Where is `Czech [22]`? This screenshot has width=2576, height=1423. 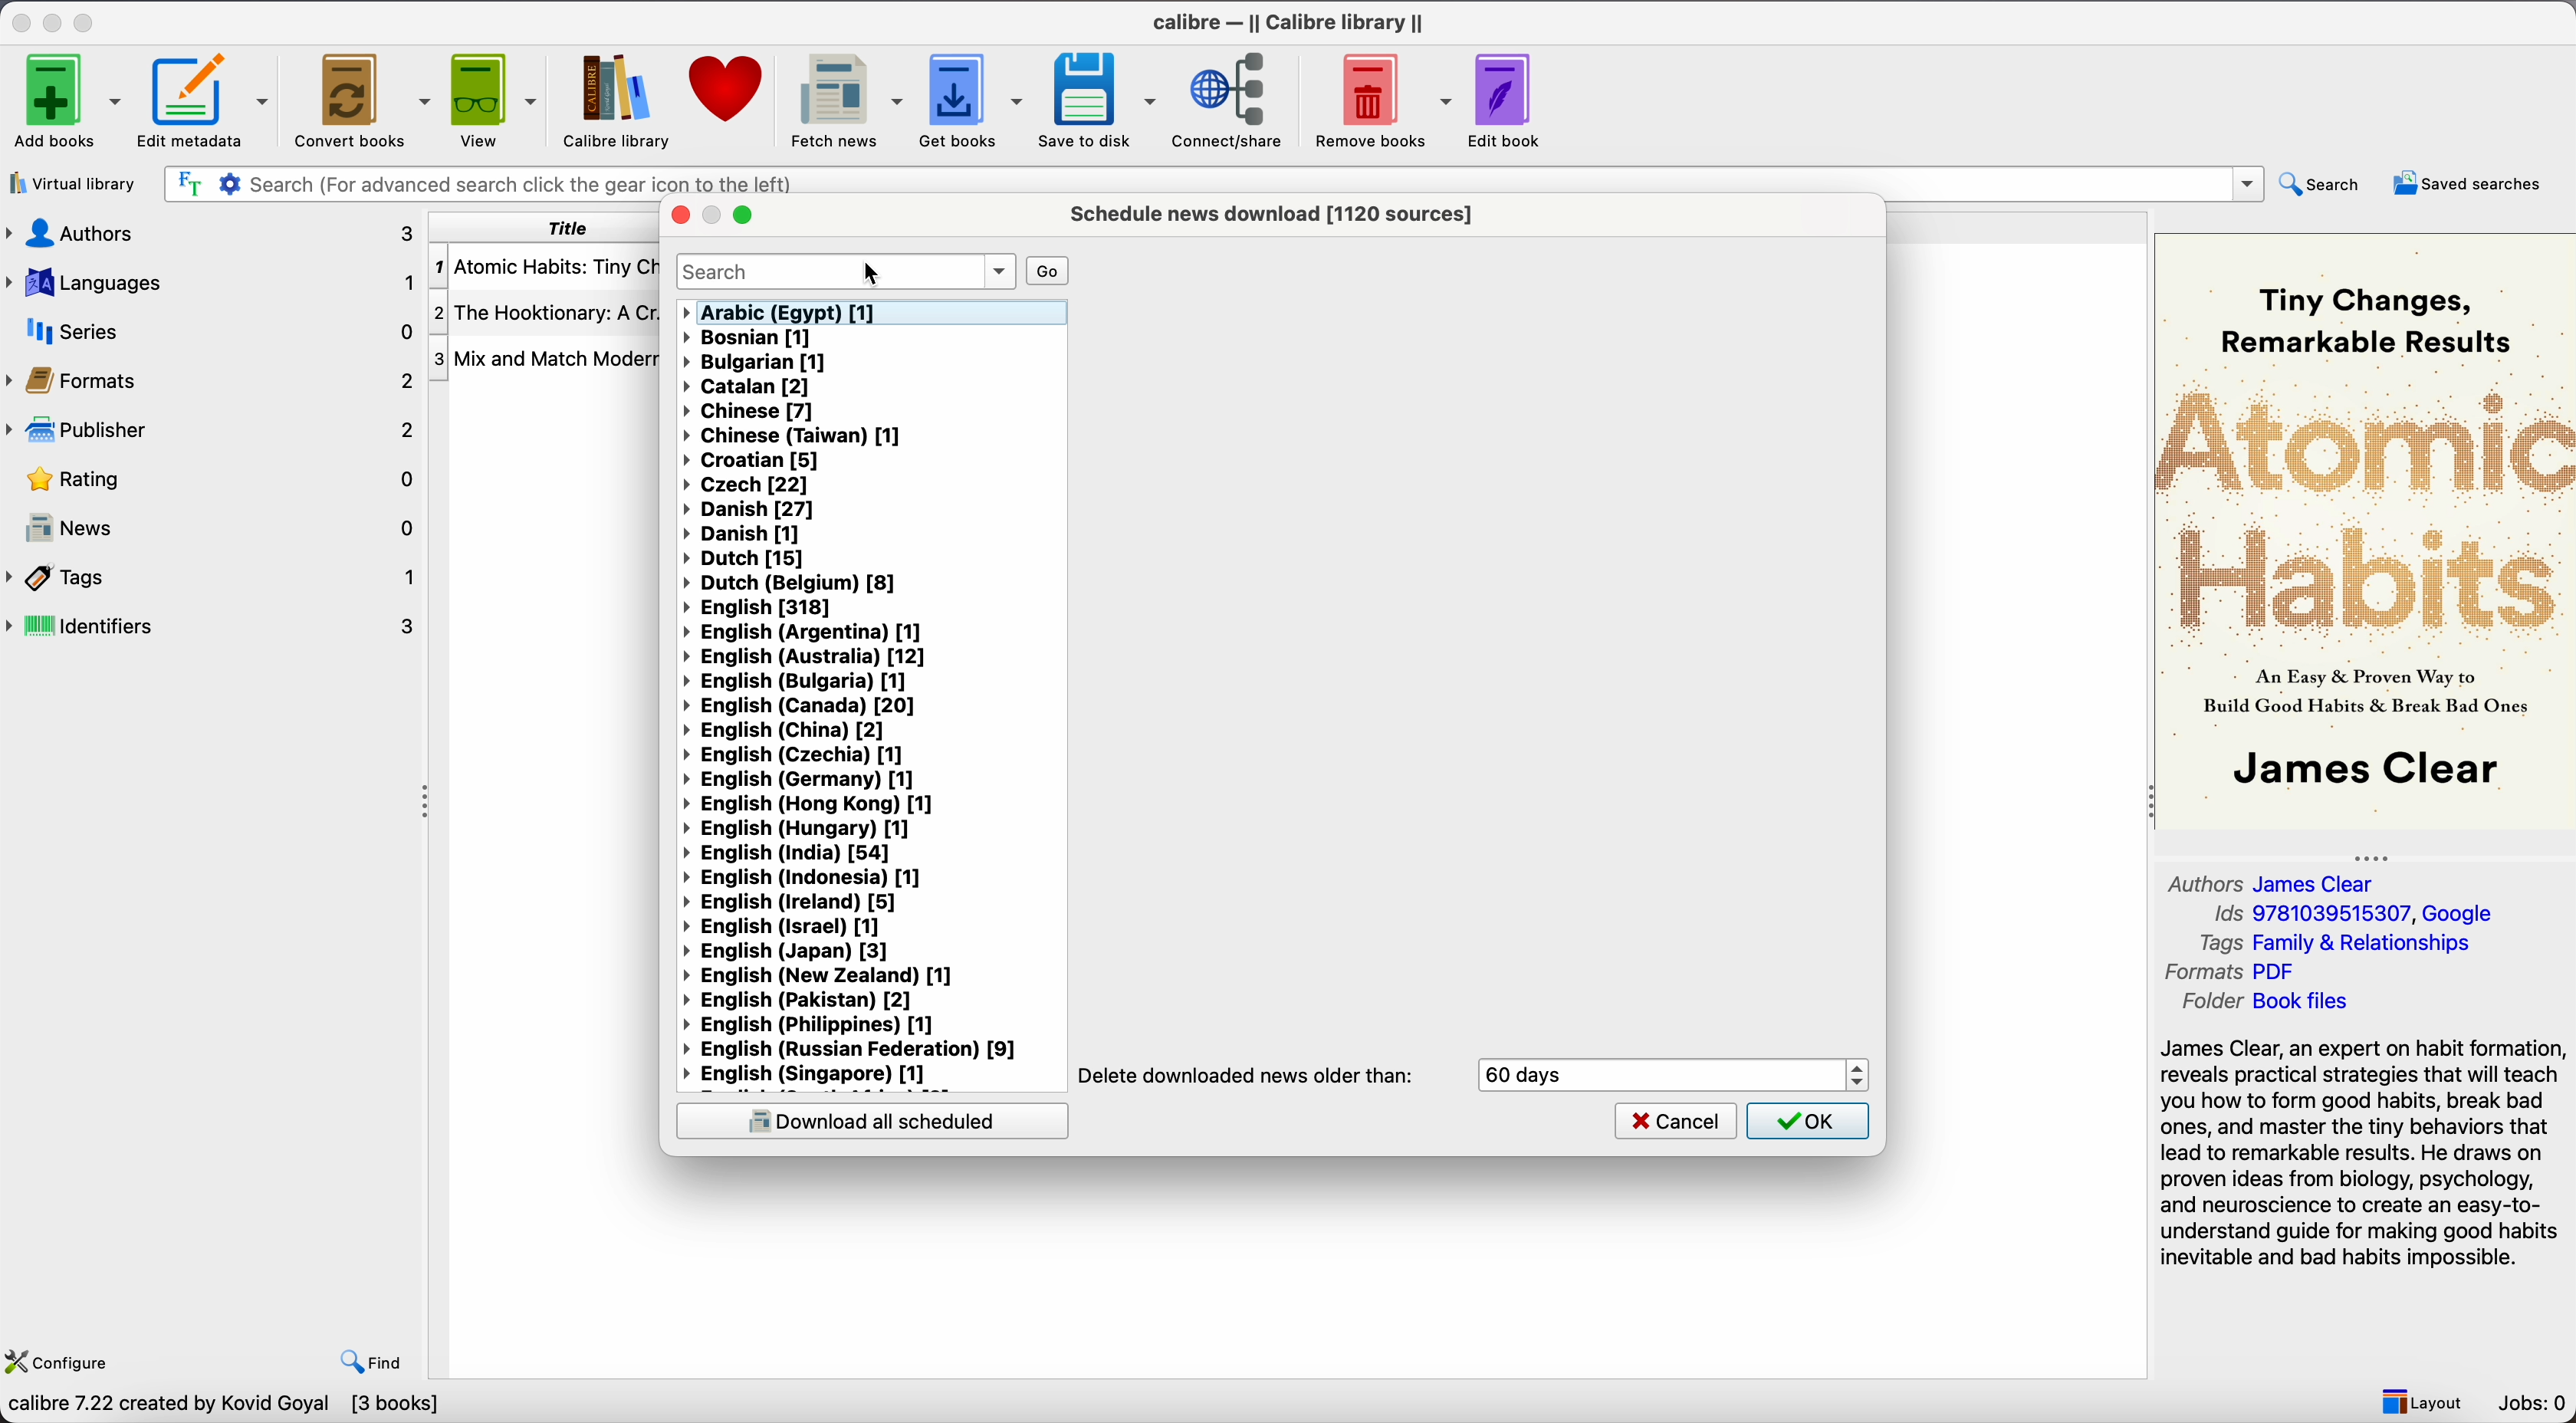 Czech [22] is located at coordinates (745, 484).